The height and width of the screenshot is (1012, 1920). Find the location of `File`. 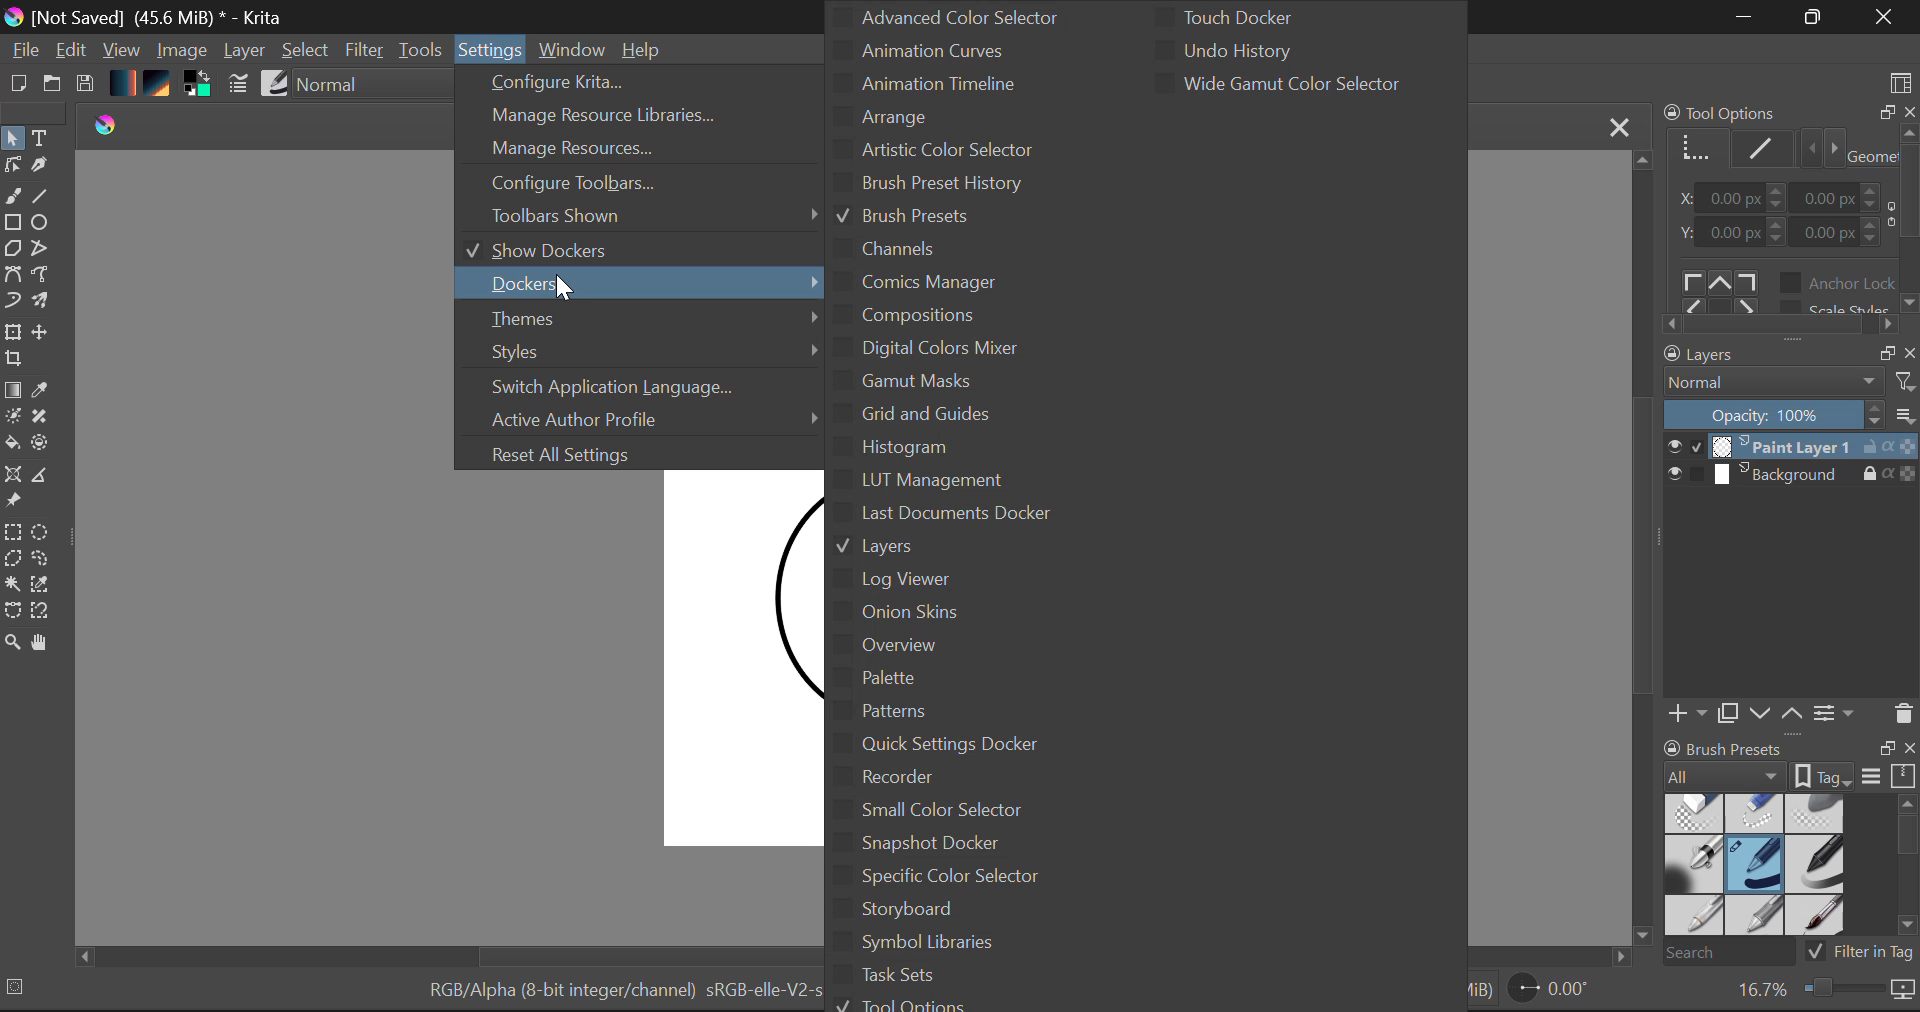

File is located at coordinates (23, 50).